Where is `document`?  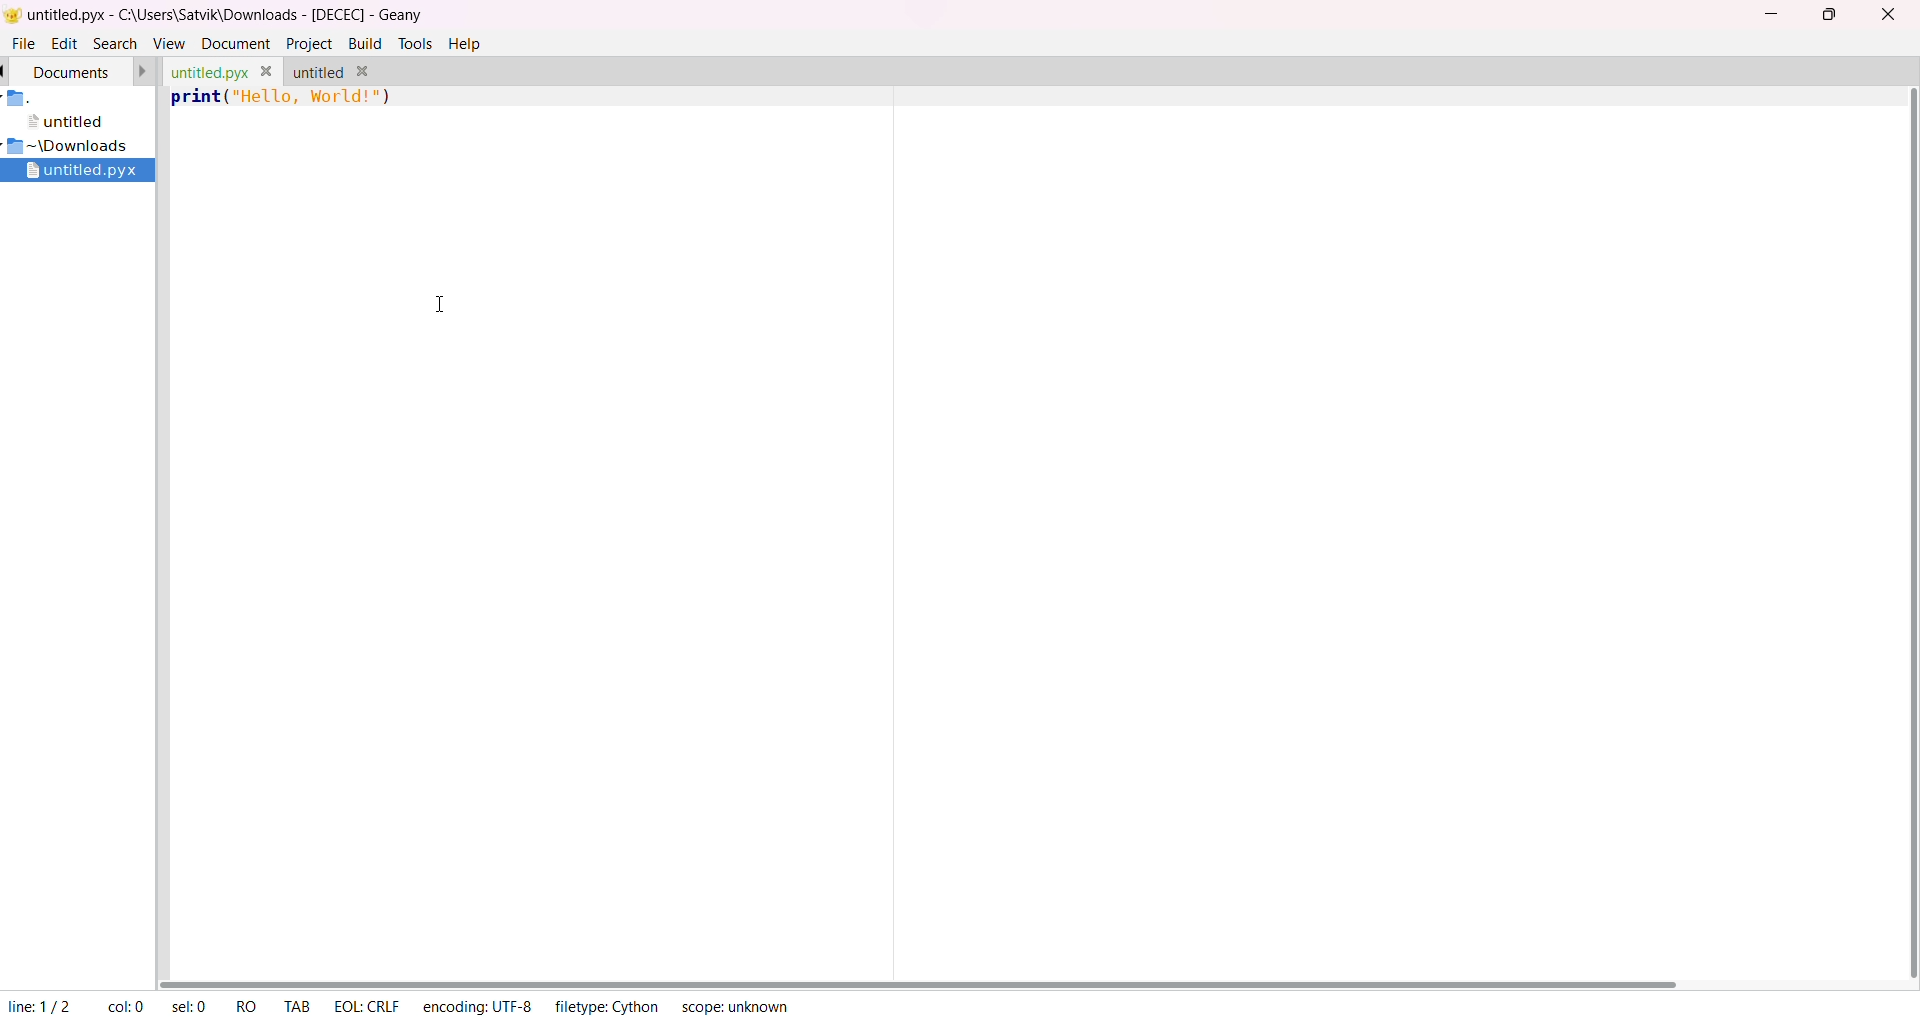
document is located at coordinates (234, 44).